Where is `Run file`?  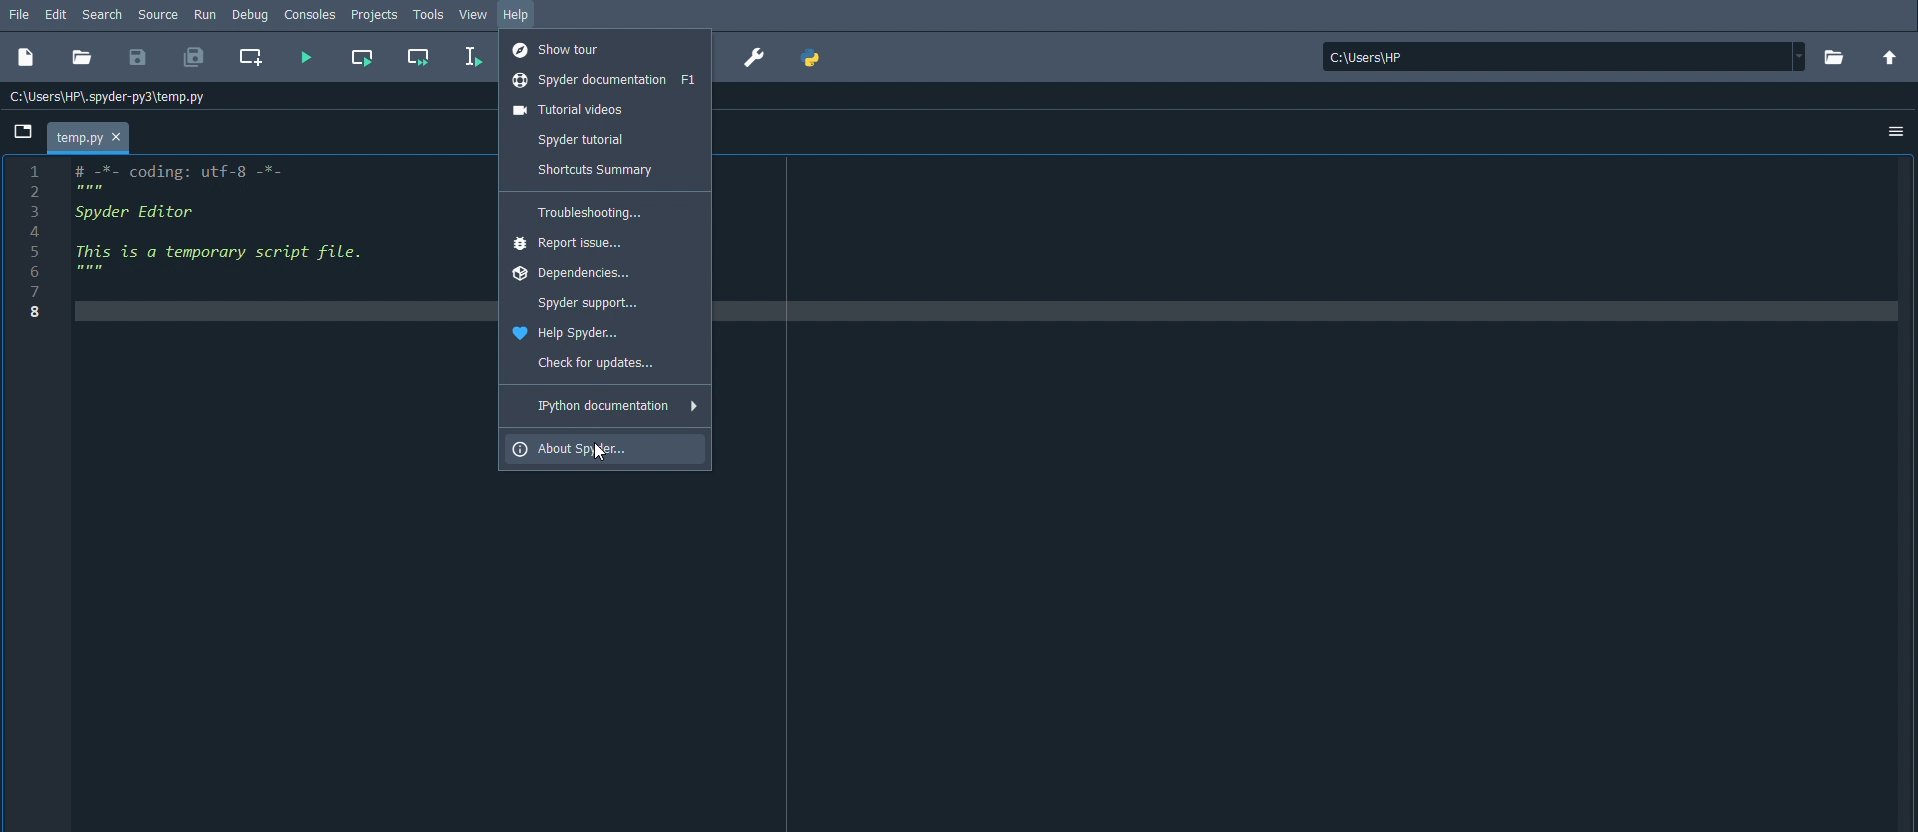
Run file is located at coordinates (308, 56).